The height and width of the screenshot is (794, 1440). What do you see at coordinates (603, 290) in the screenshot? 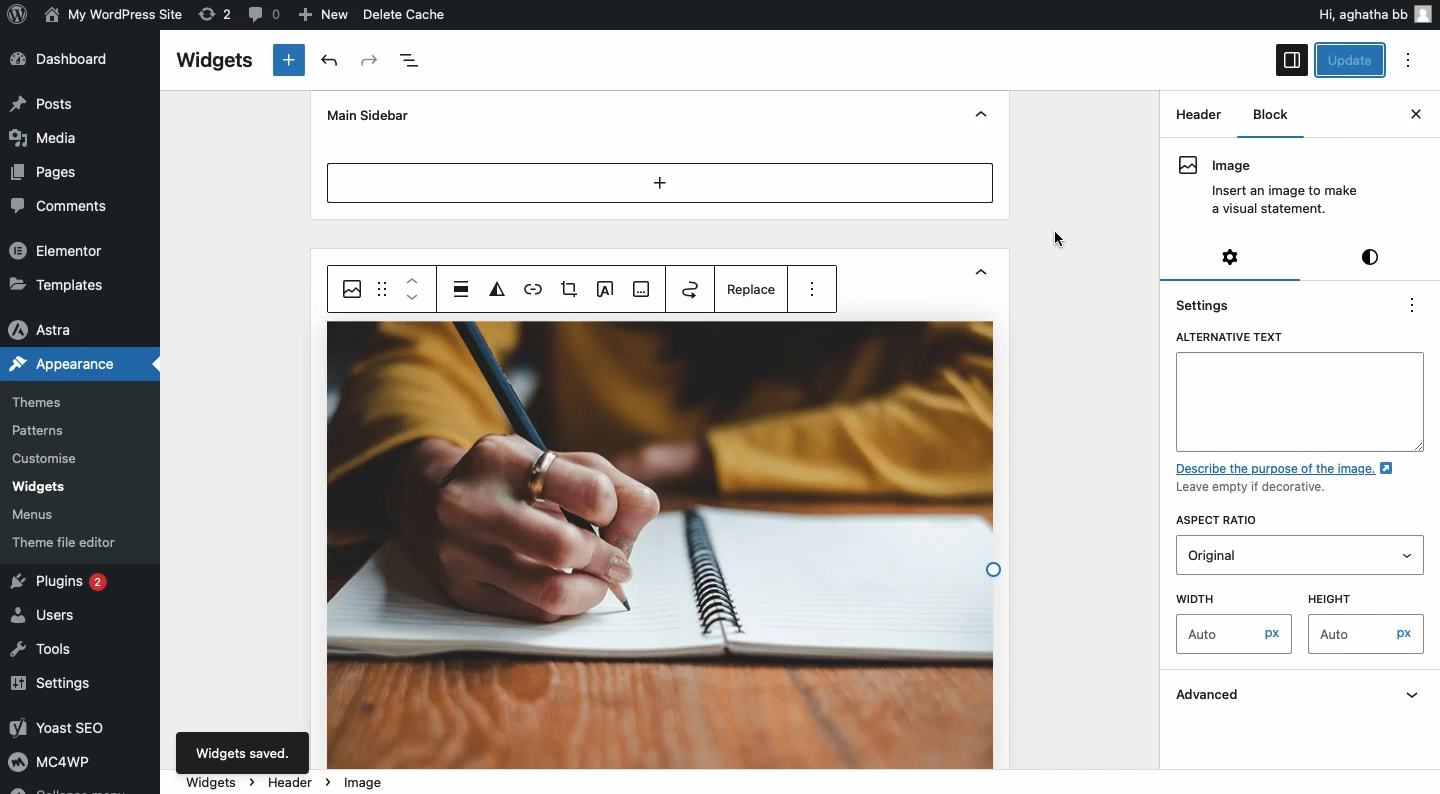
I see `Edit` at bounding box center [603, 290].